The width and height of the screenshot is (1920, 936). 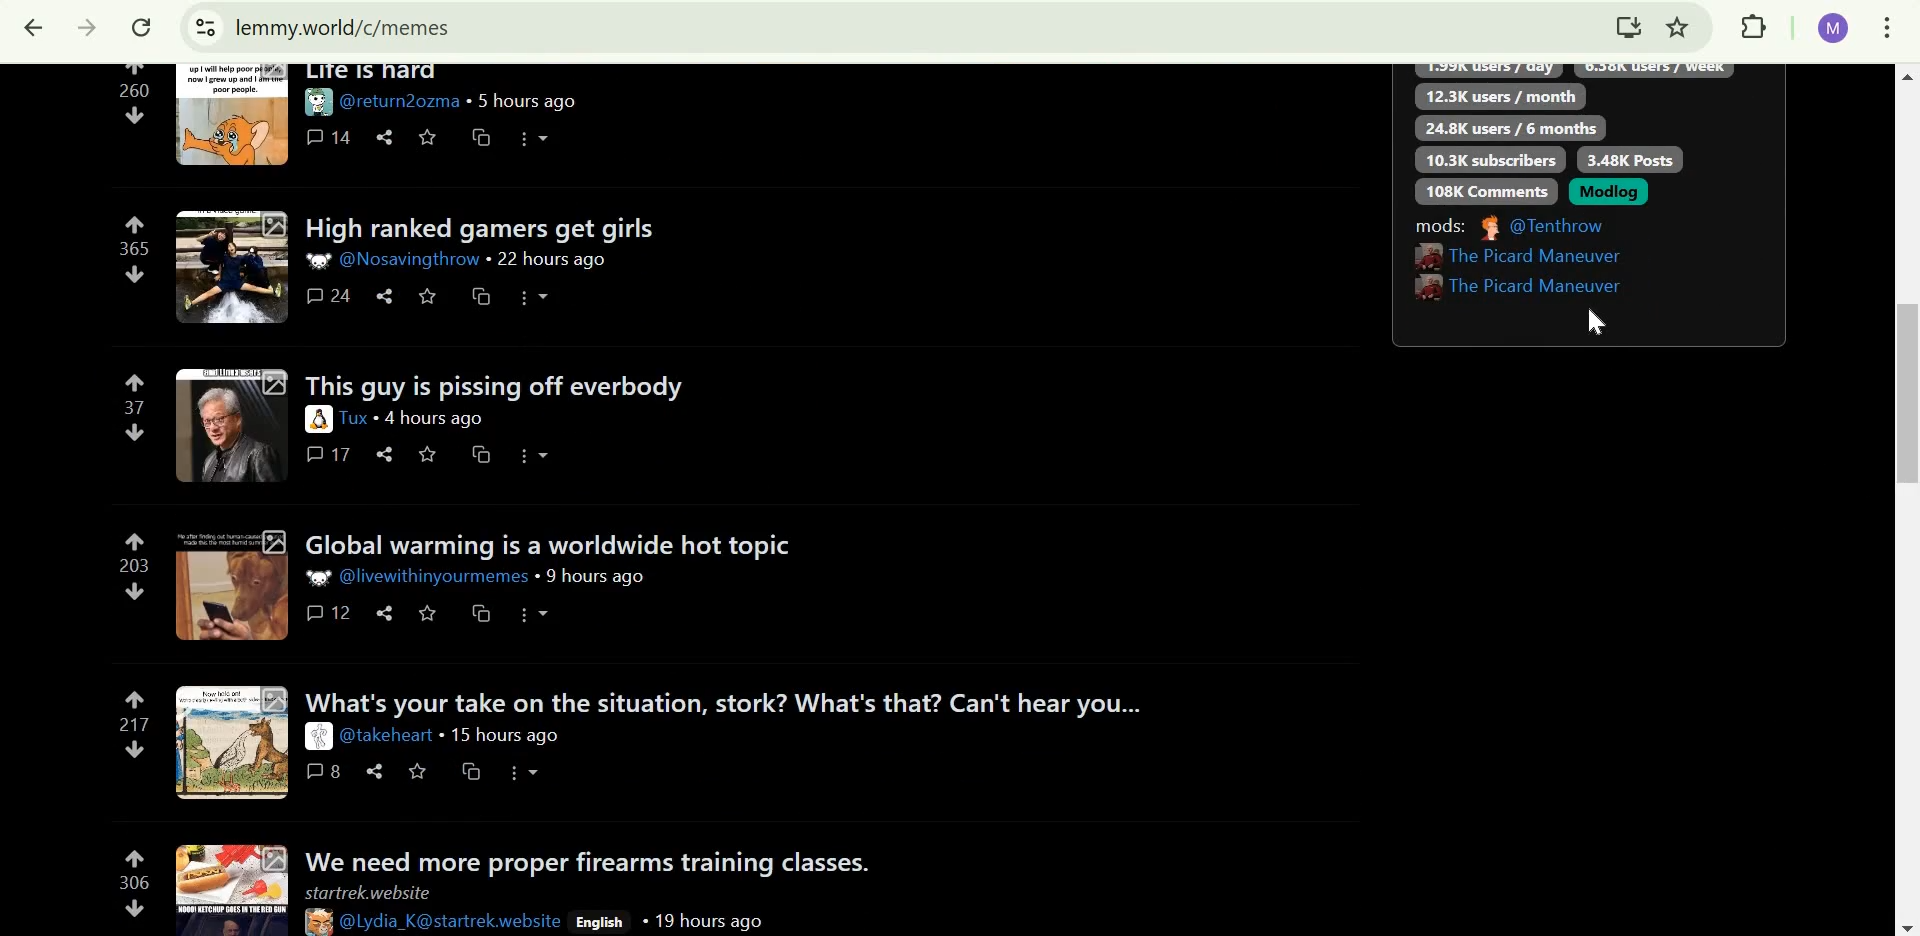 What do you see at coordinates (526, 771) in the screenshot?
I see `more` at bounding box center [526, 771].